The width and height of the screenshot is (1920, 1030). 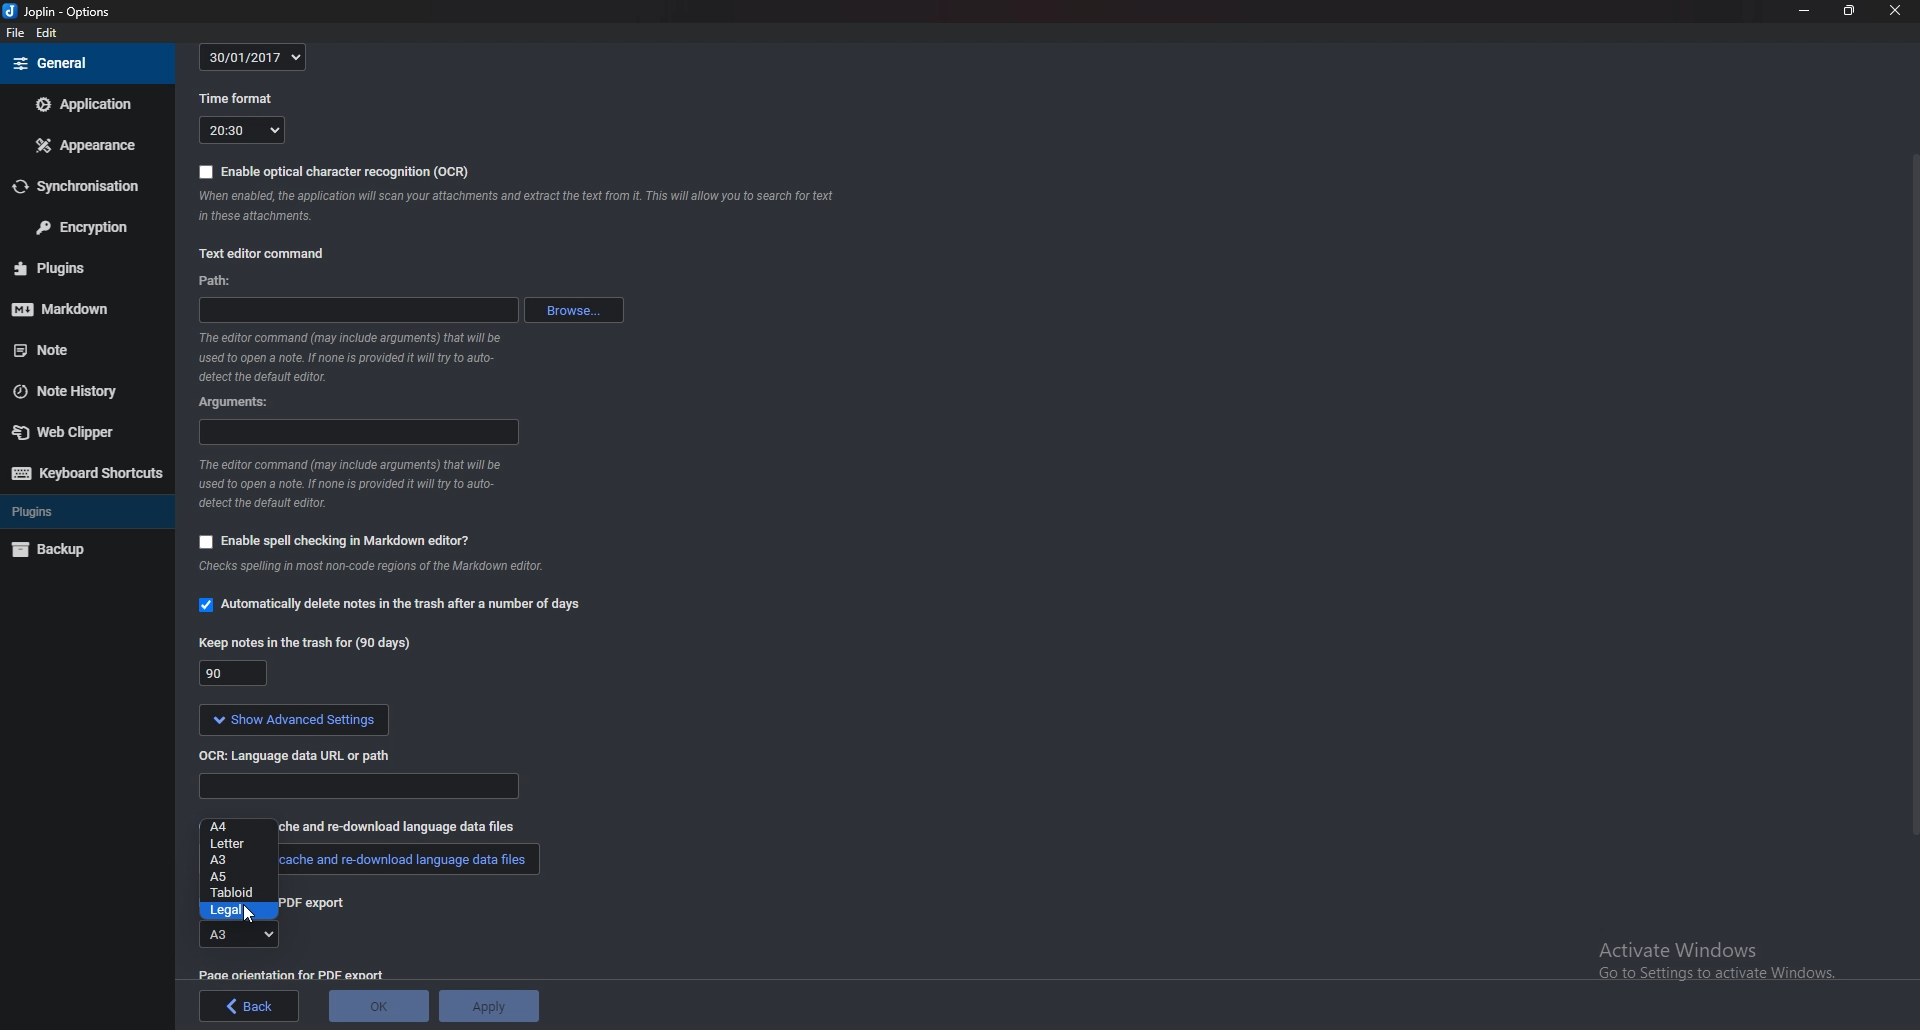 I want to click on markdown, so click(x=83, y=310).